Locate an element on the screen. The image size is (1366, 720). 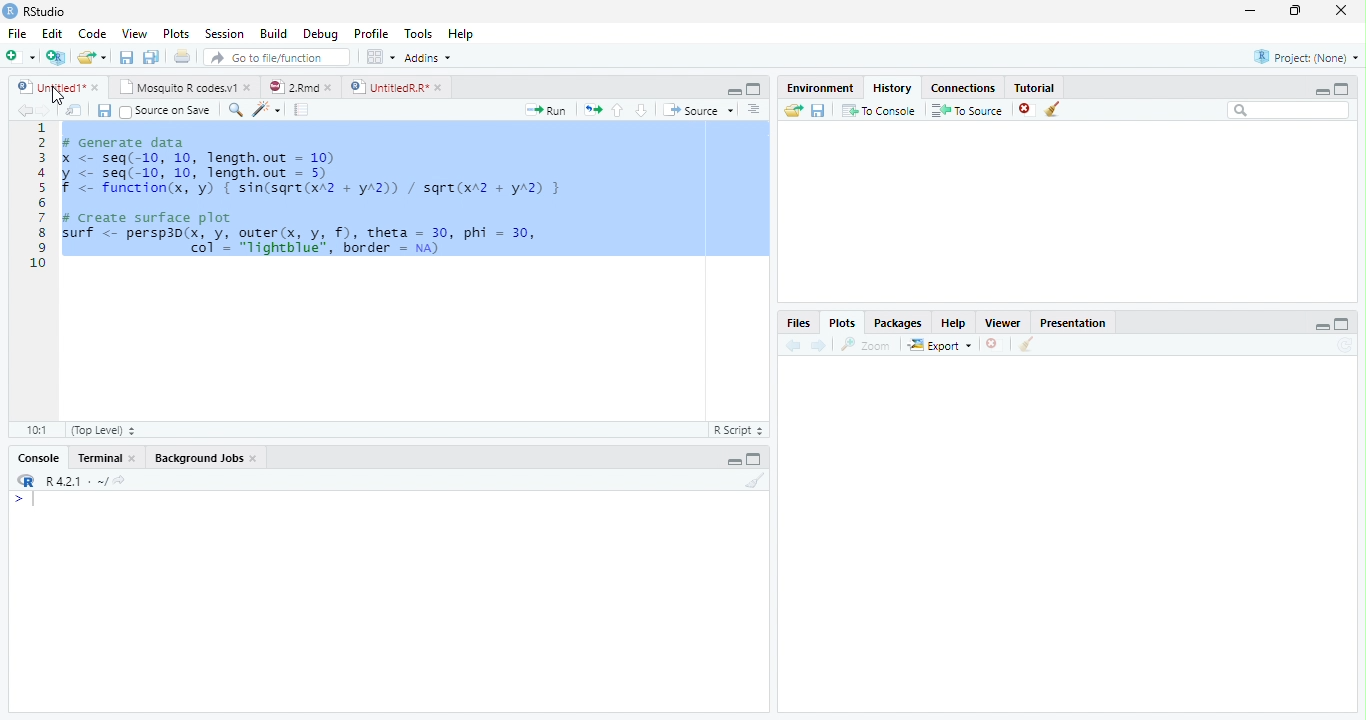
Files is located at coordinates (800, 322).